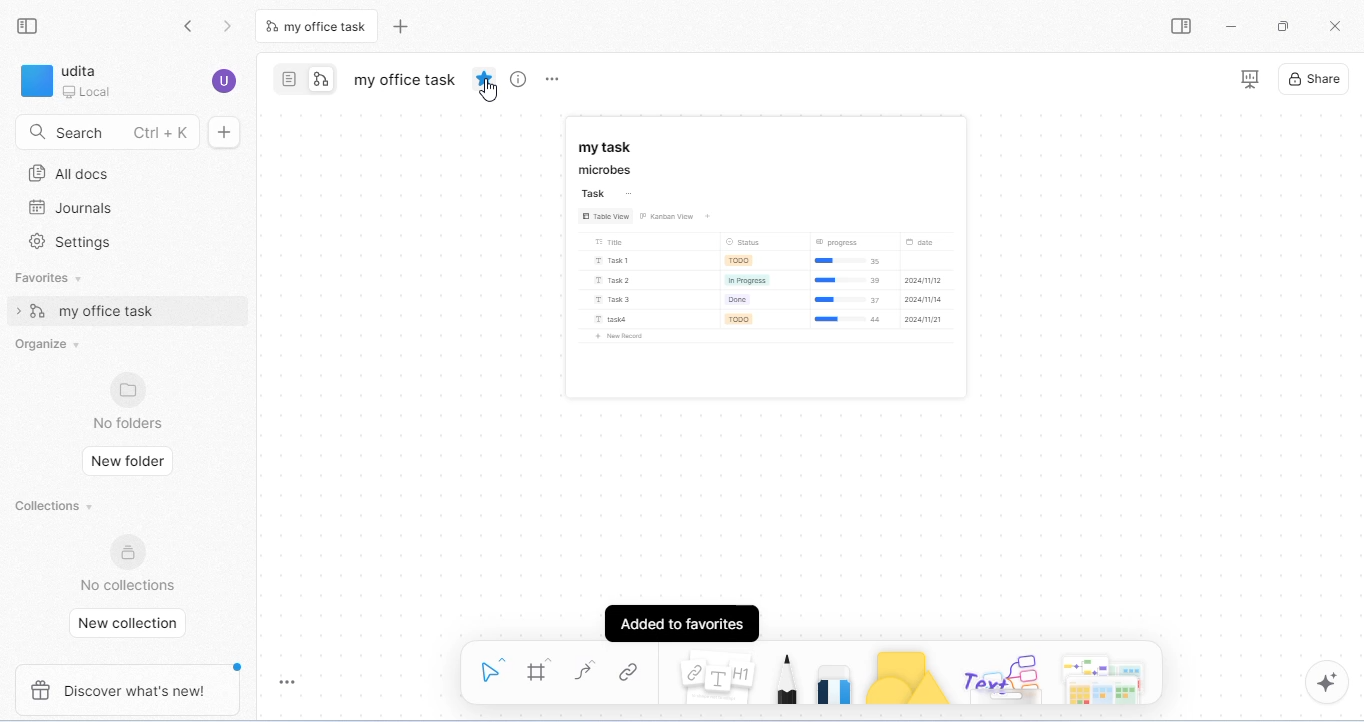 Image resolution: width=1364 pixels, height=722 pixels. What do you see at coordinates (134, 688) in the screenshot?
I see `discover what's new` at bounding box center [134, 688].